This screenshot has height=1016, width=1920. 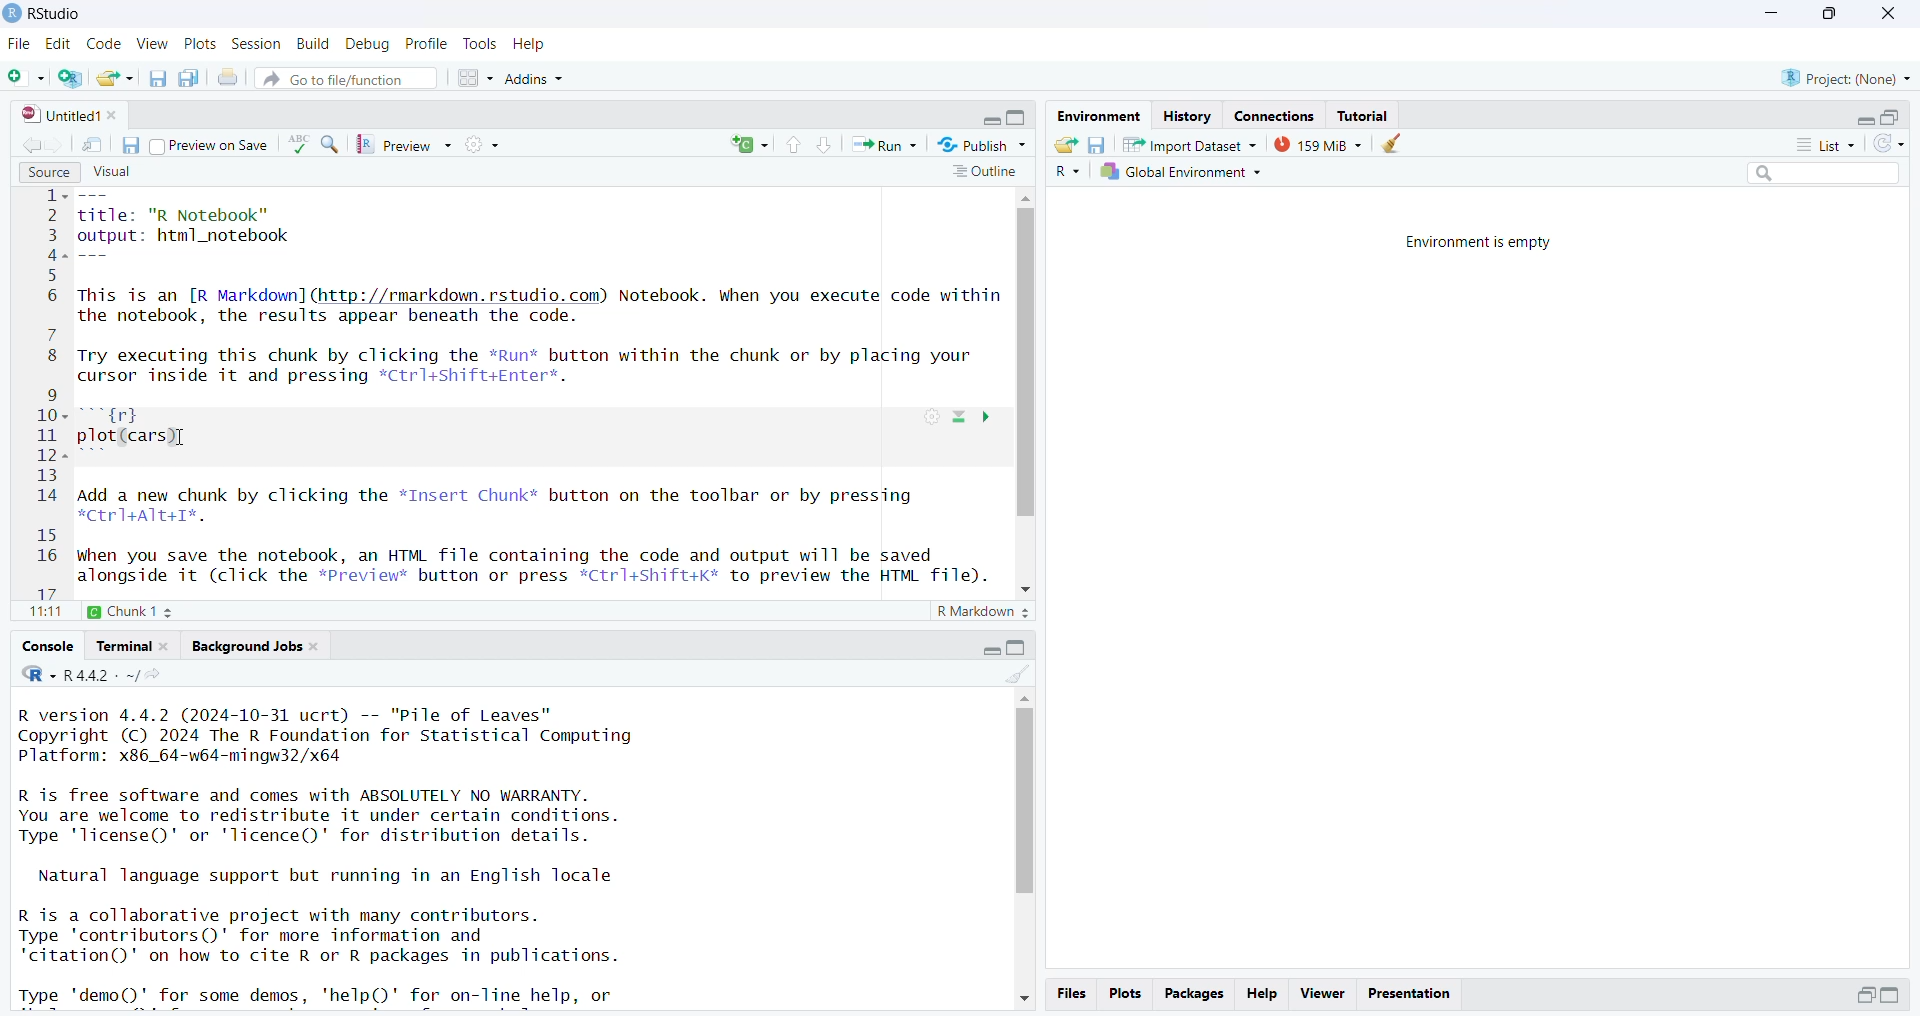 What do you see at coordinates (116, 78) in the screenshot?
I see `open an existing file` at bounding box center [116, 78].